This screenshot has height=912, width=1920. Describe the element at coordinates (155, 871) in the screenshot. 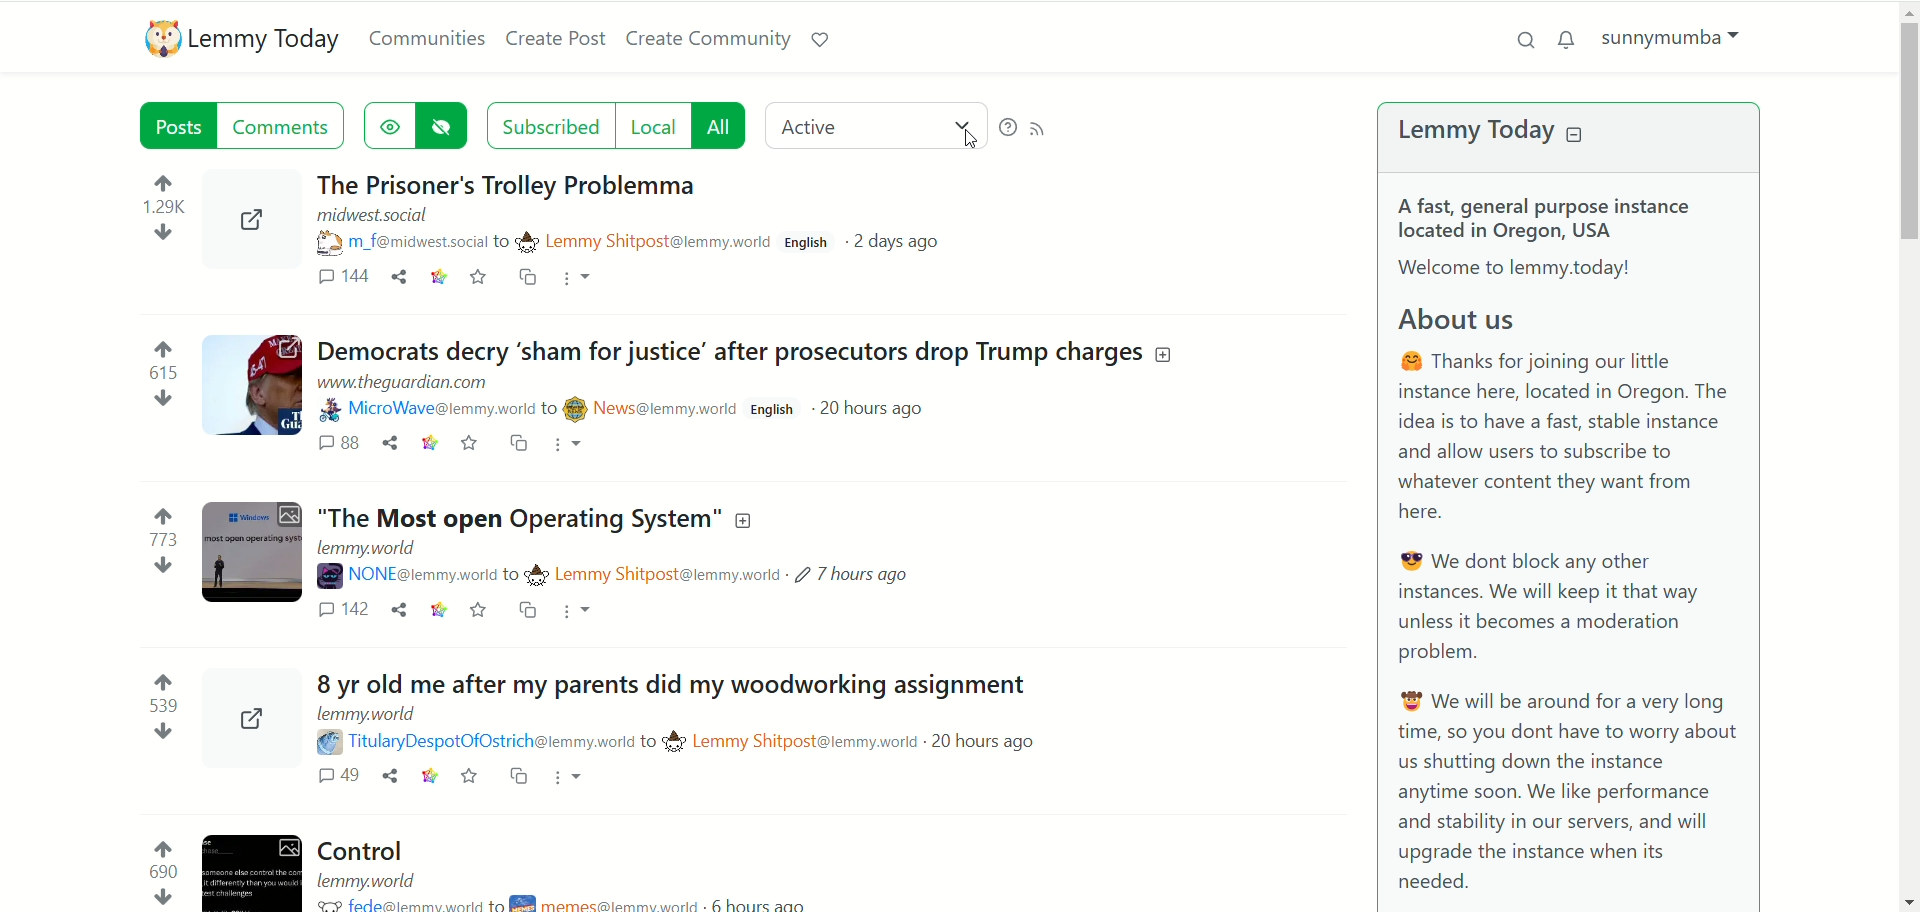

I see `votes` at that location.